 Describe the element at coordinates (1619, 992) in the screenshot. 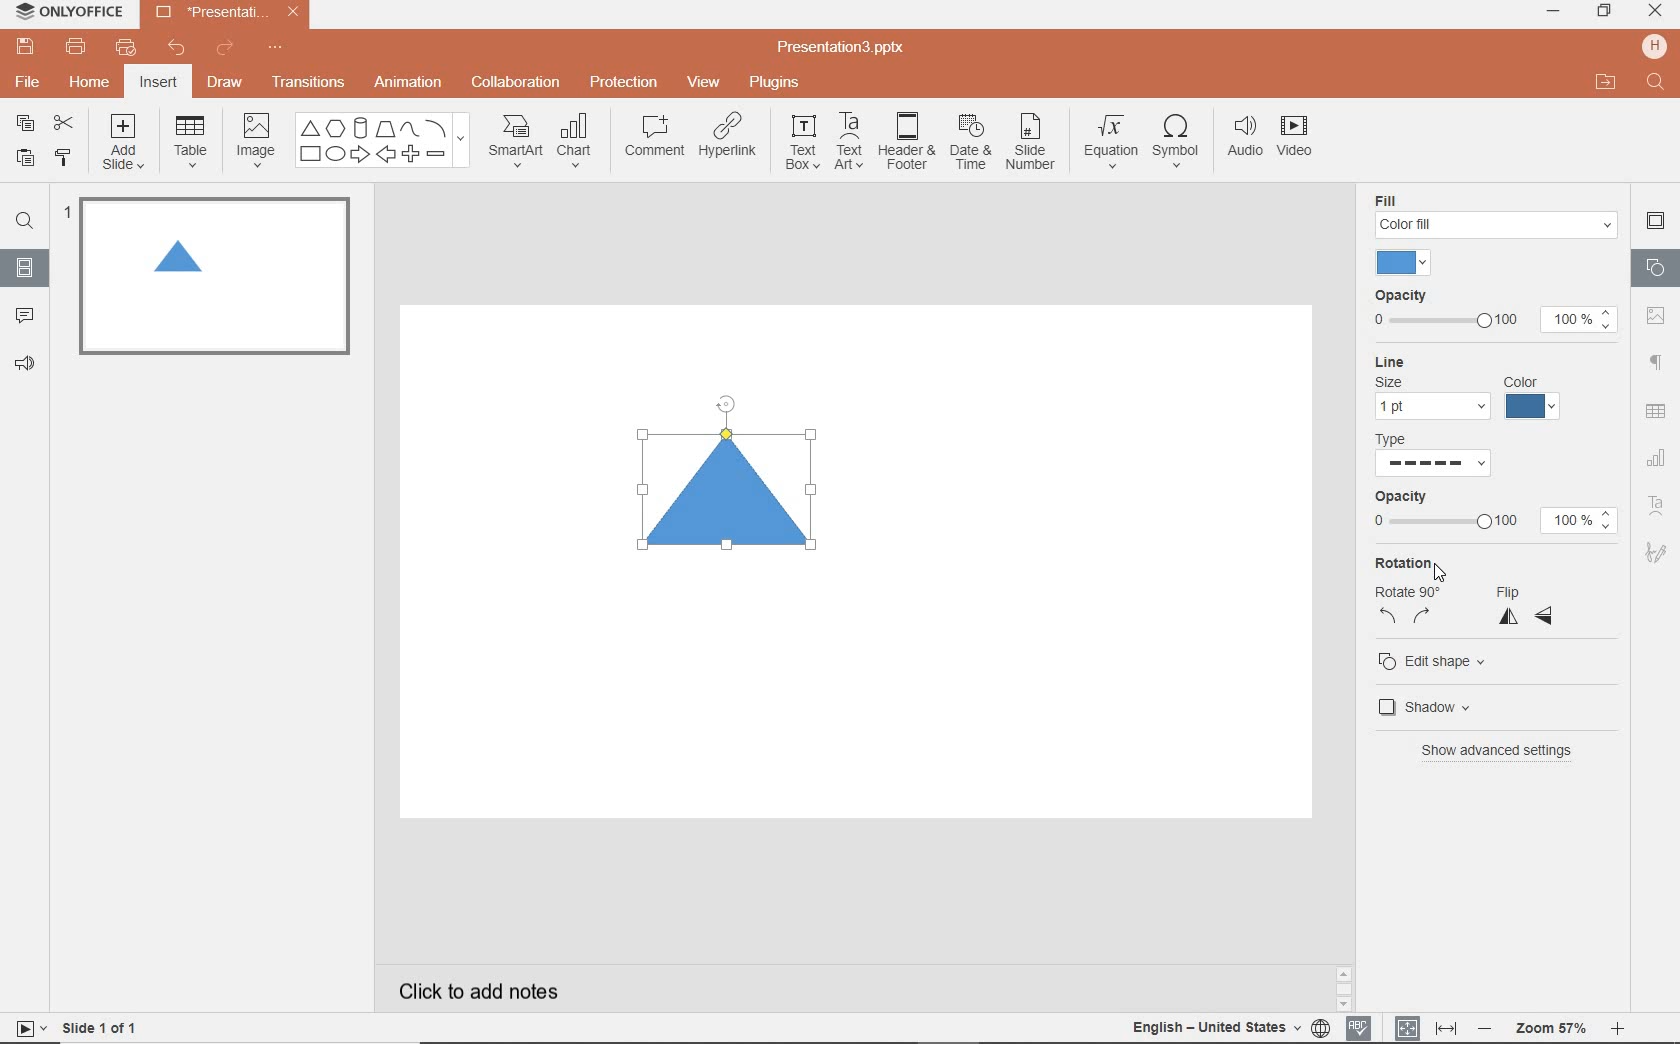

I see `SCROLLBAR` at that location.